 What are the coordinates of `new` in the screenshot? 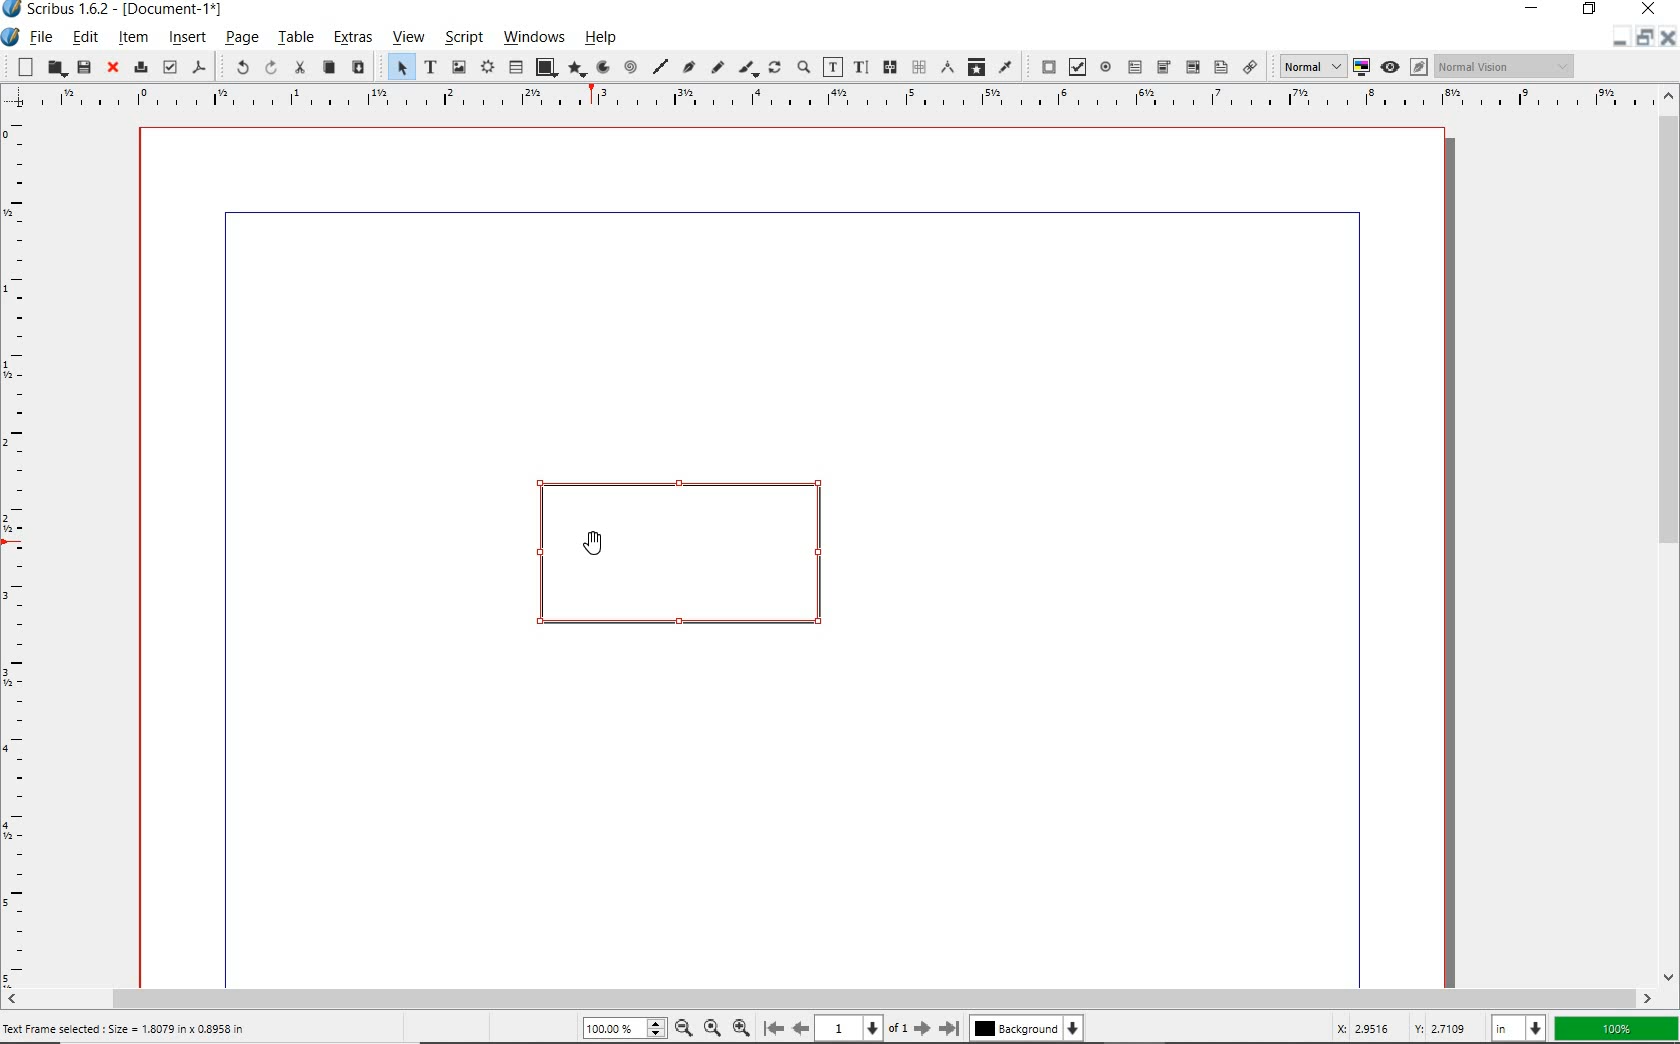 It's located at (25, 66).